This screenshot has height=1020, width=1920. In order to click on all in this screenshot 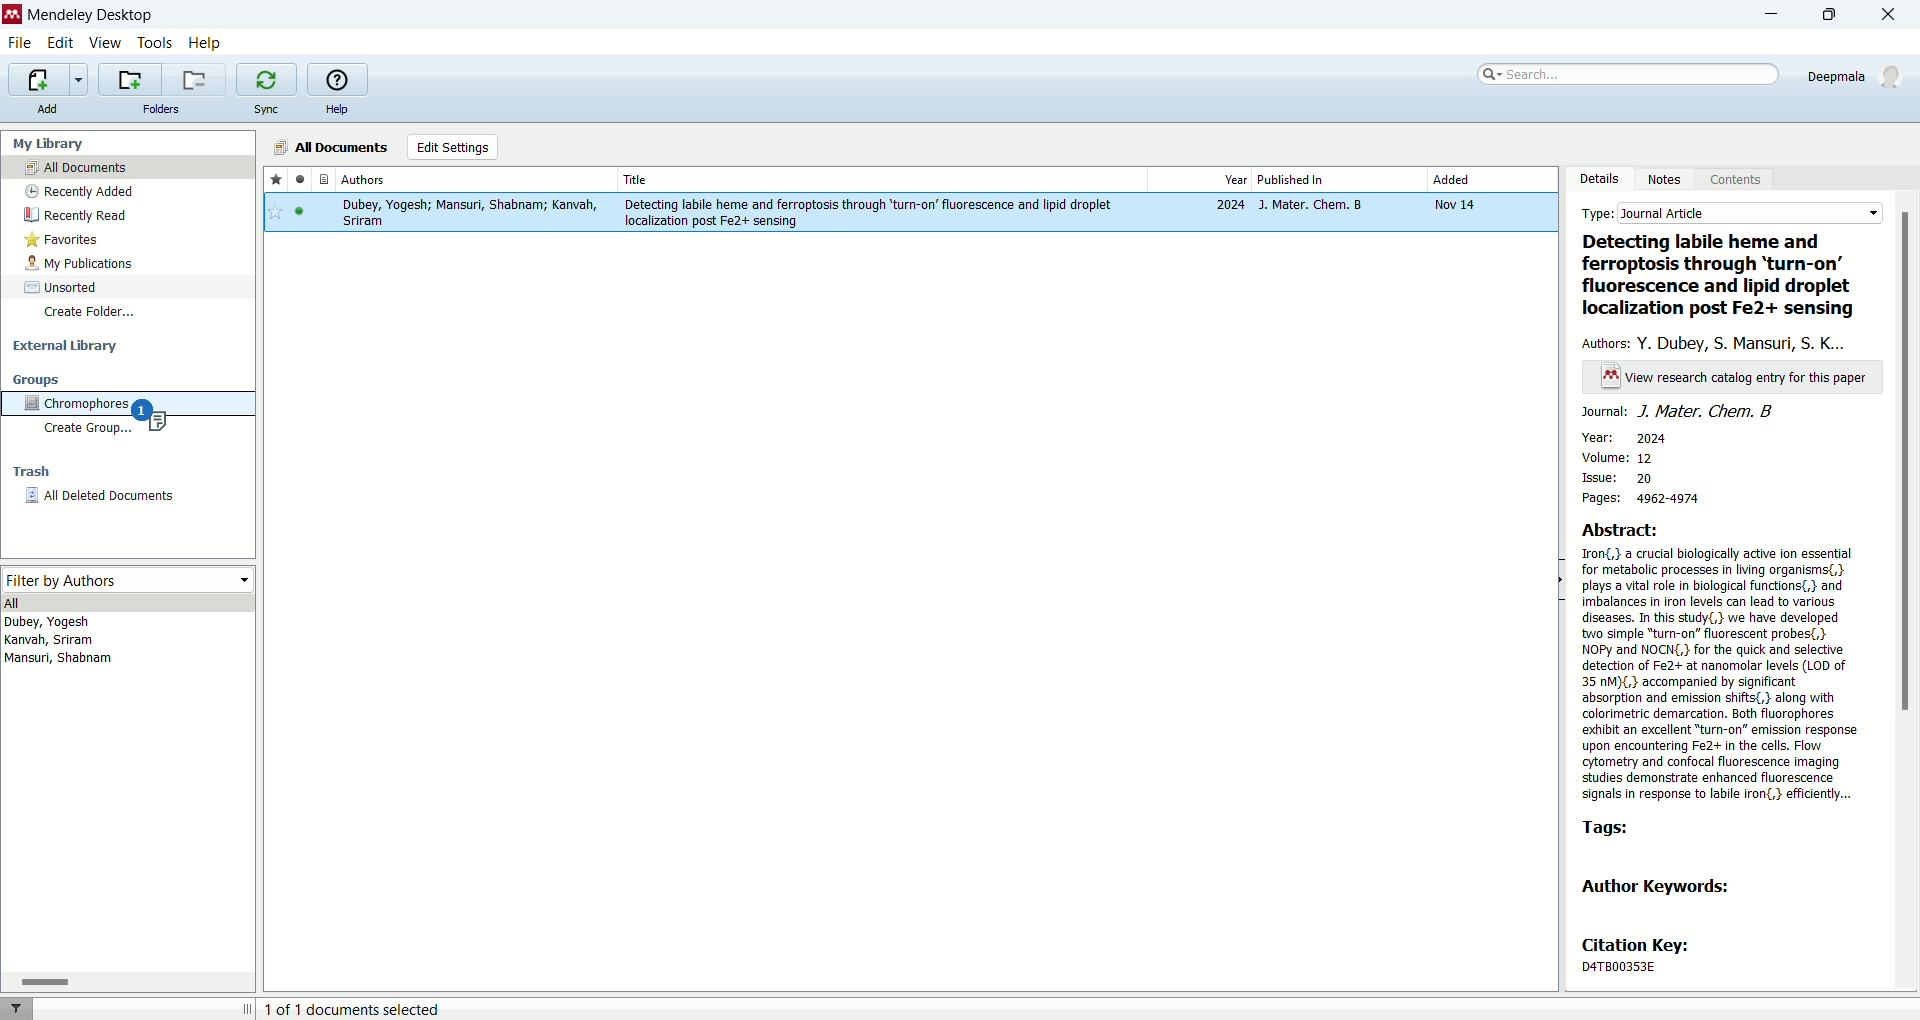, I will do `click(130, 603)`.